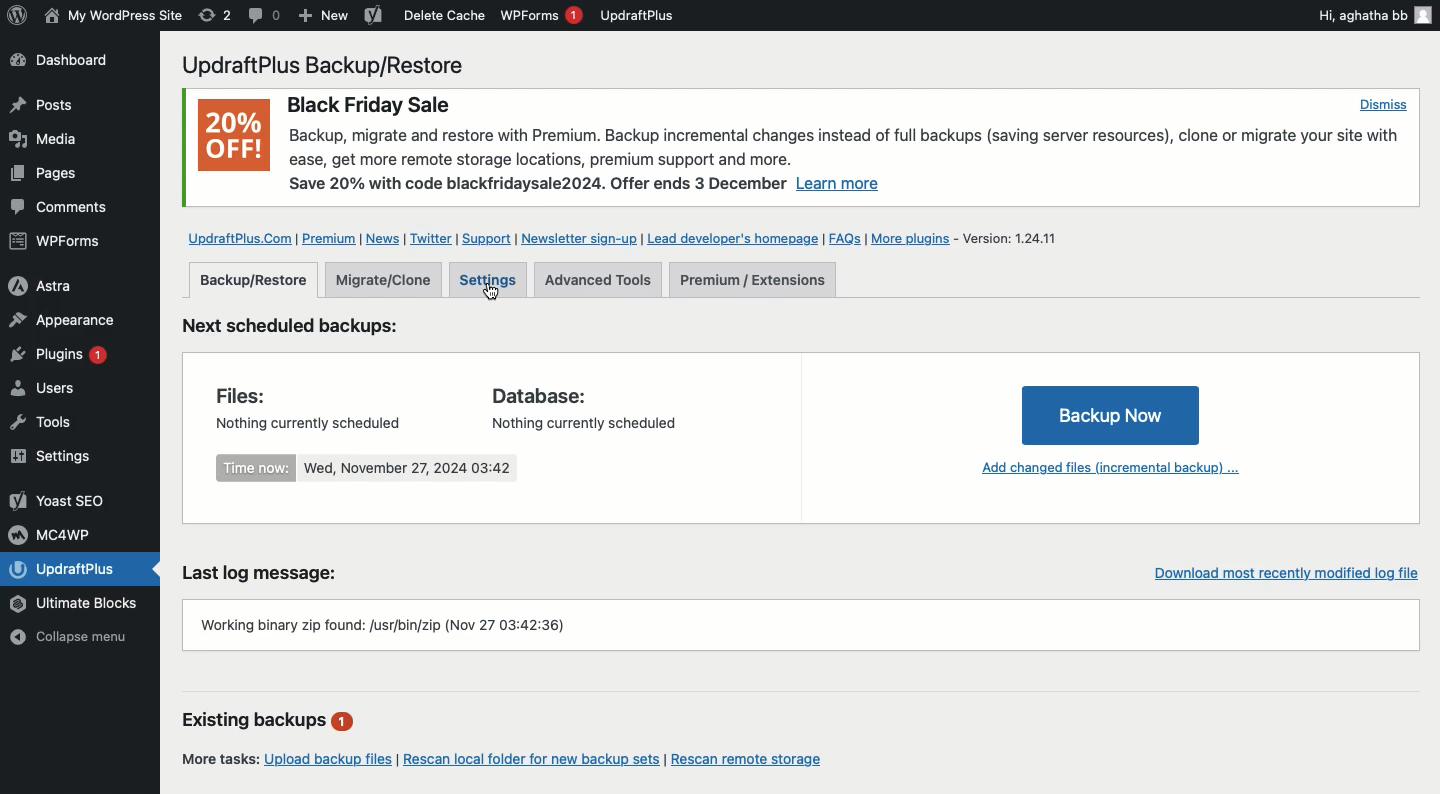  Describe the element at coordinates (385, 239) in the screenshot. I see `News` at that location.